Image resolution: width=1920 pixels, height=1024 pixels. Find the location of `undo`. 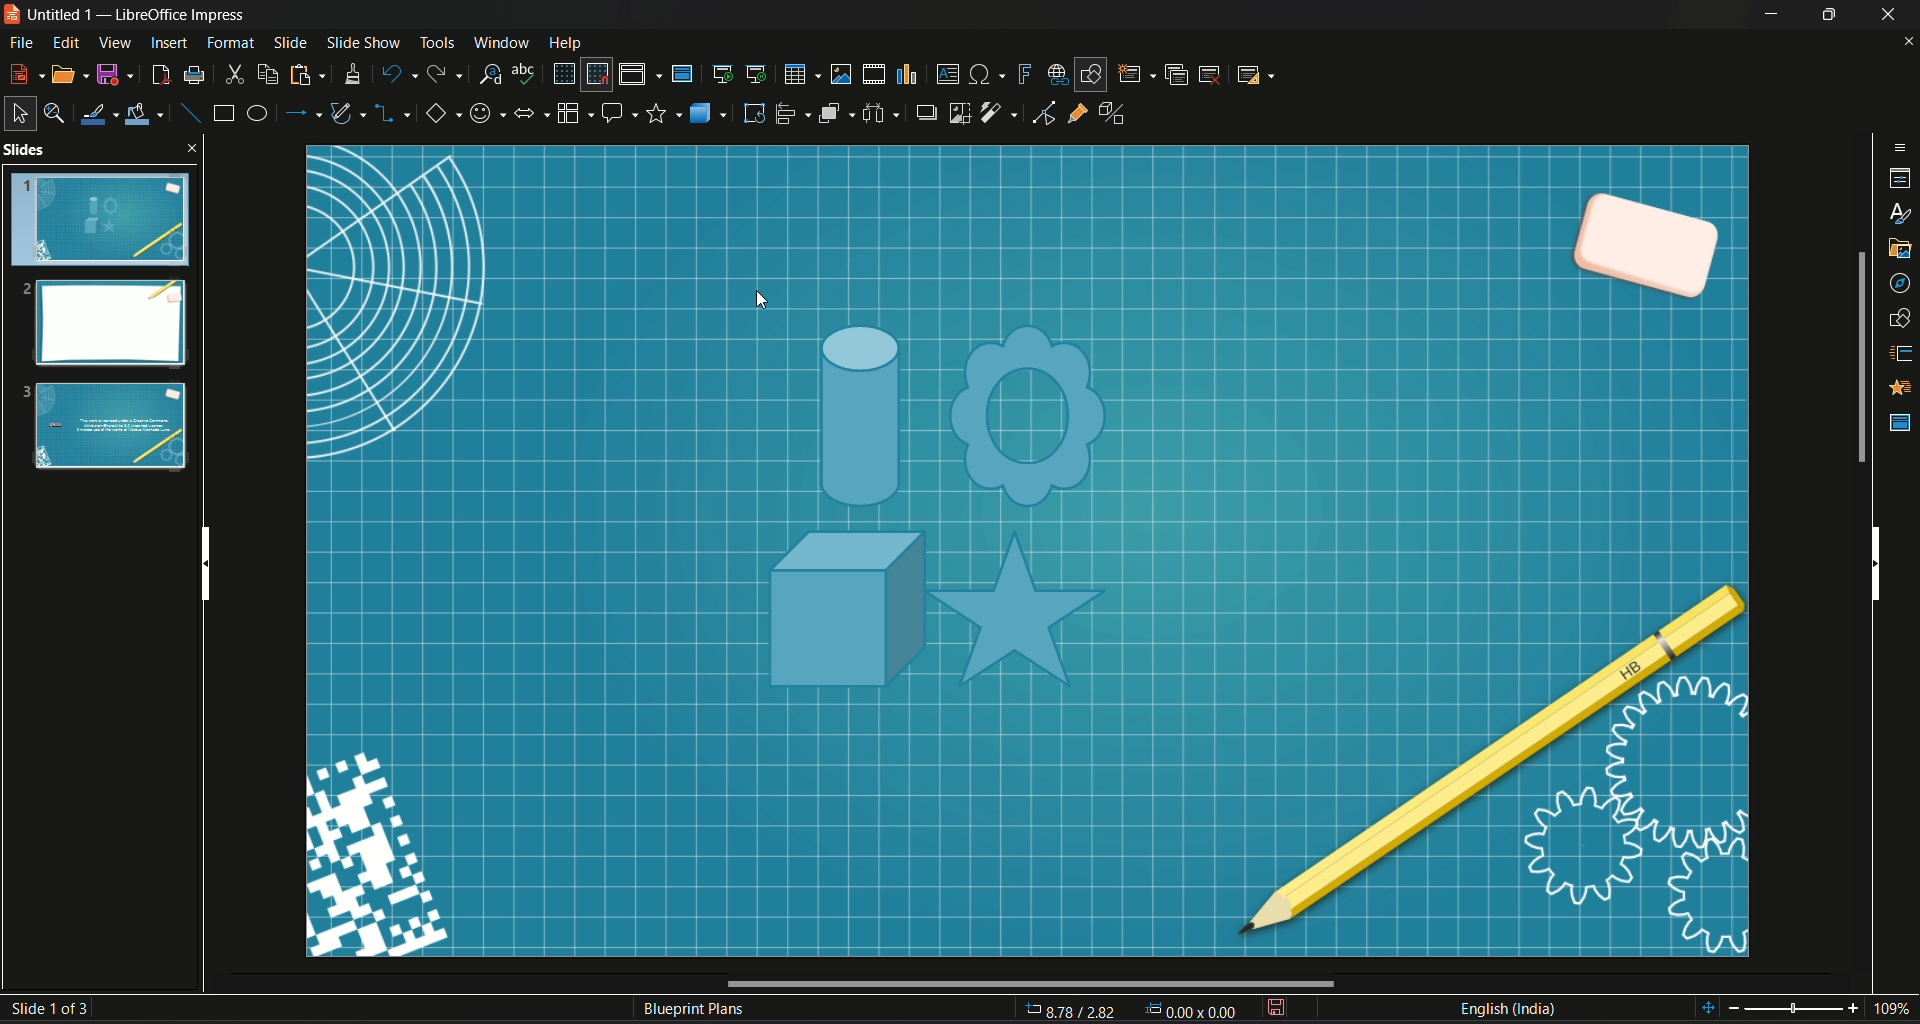

undo is located at coordinates (397, 73).